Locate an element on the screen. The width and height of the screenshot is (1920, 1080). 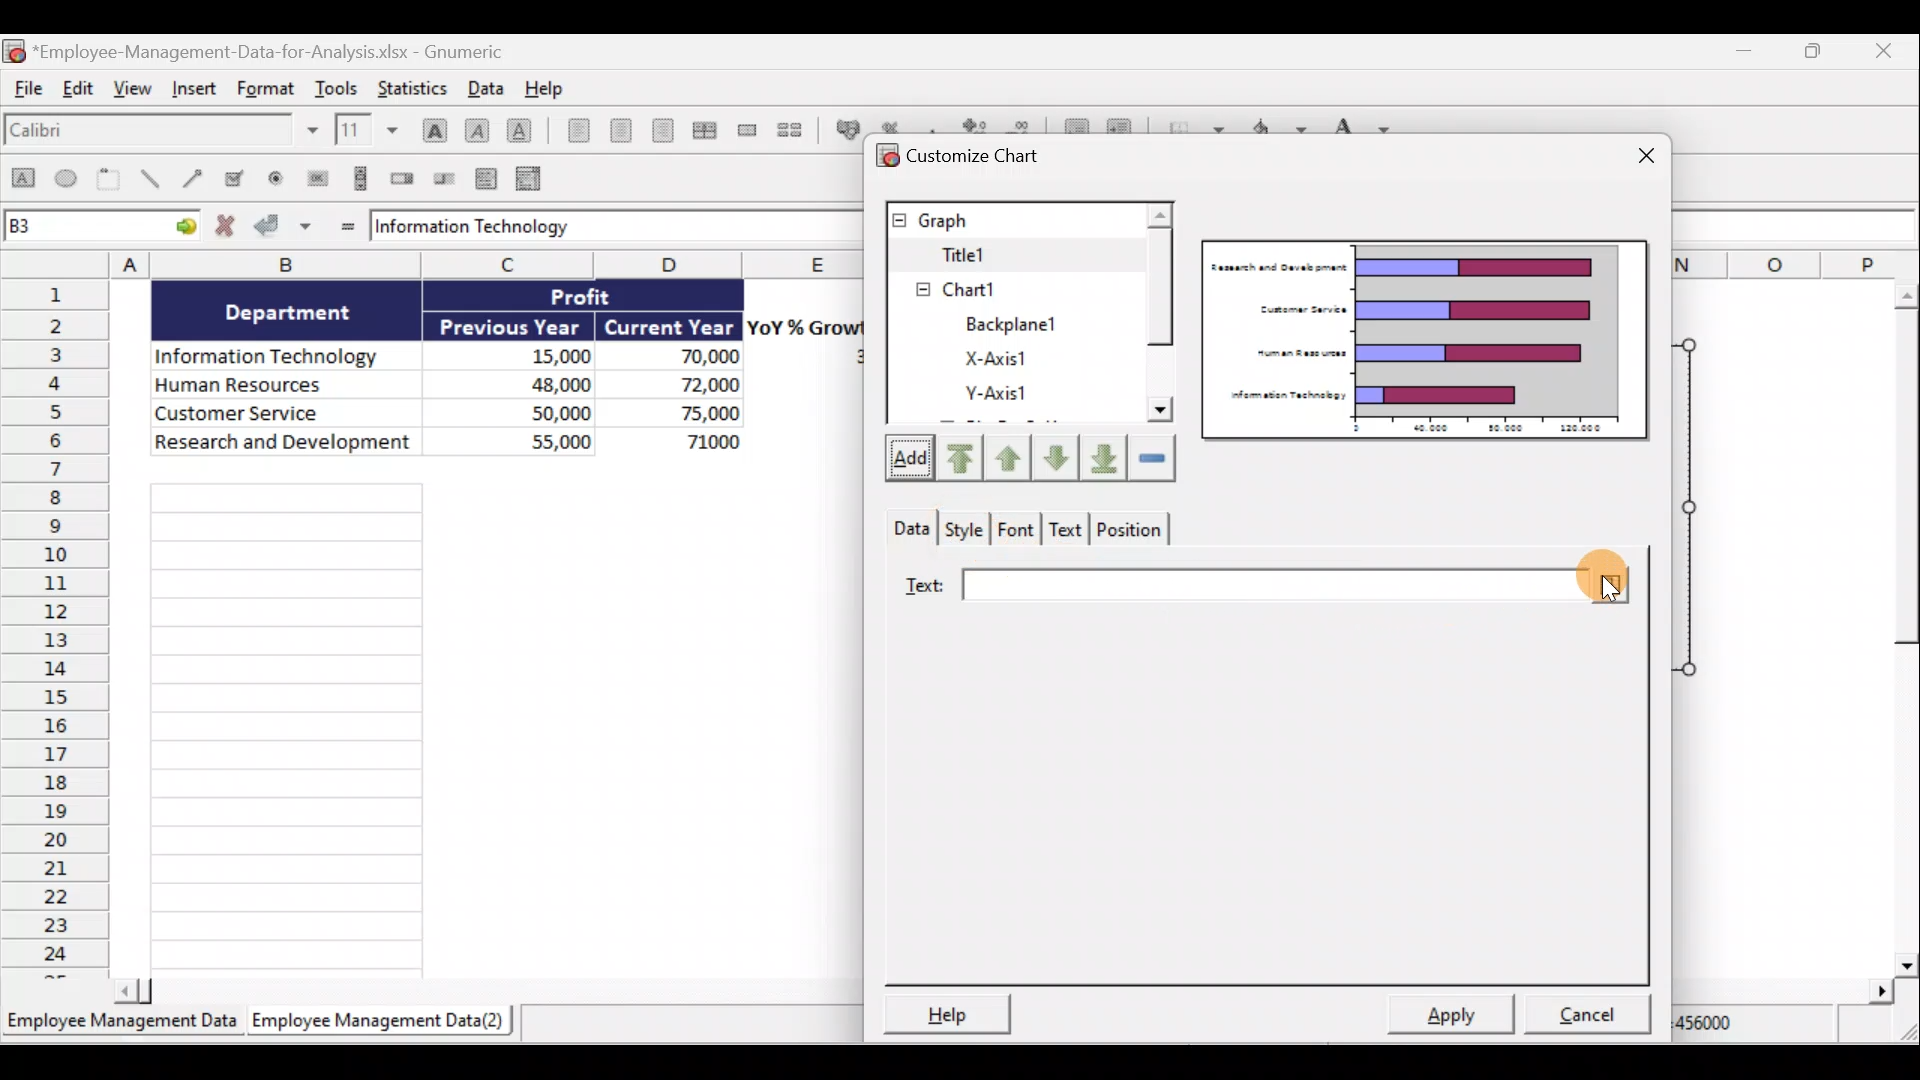
Scroll bar is located at coordinates (479, 991).